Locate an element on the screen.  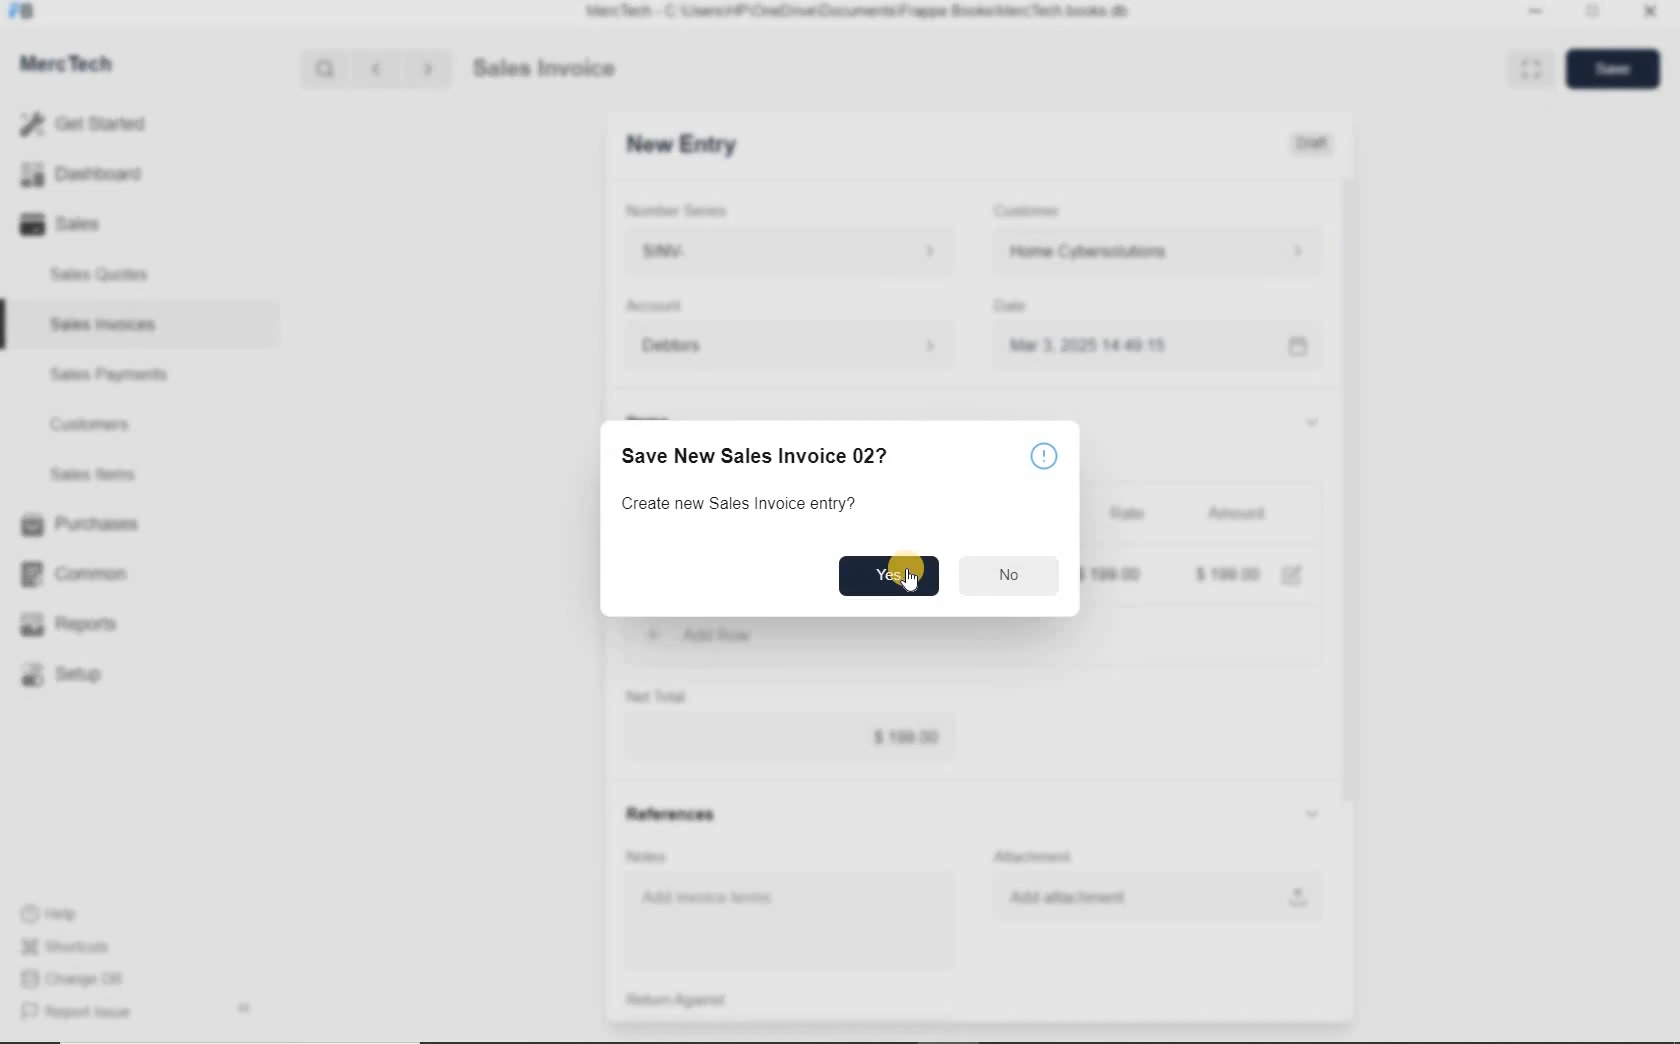
Change DB is located at coordinates (75, 979).